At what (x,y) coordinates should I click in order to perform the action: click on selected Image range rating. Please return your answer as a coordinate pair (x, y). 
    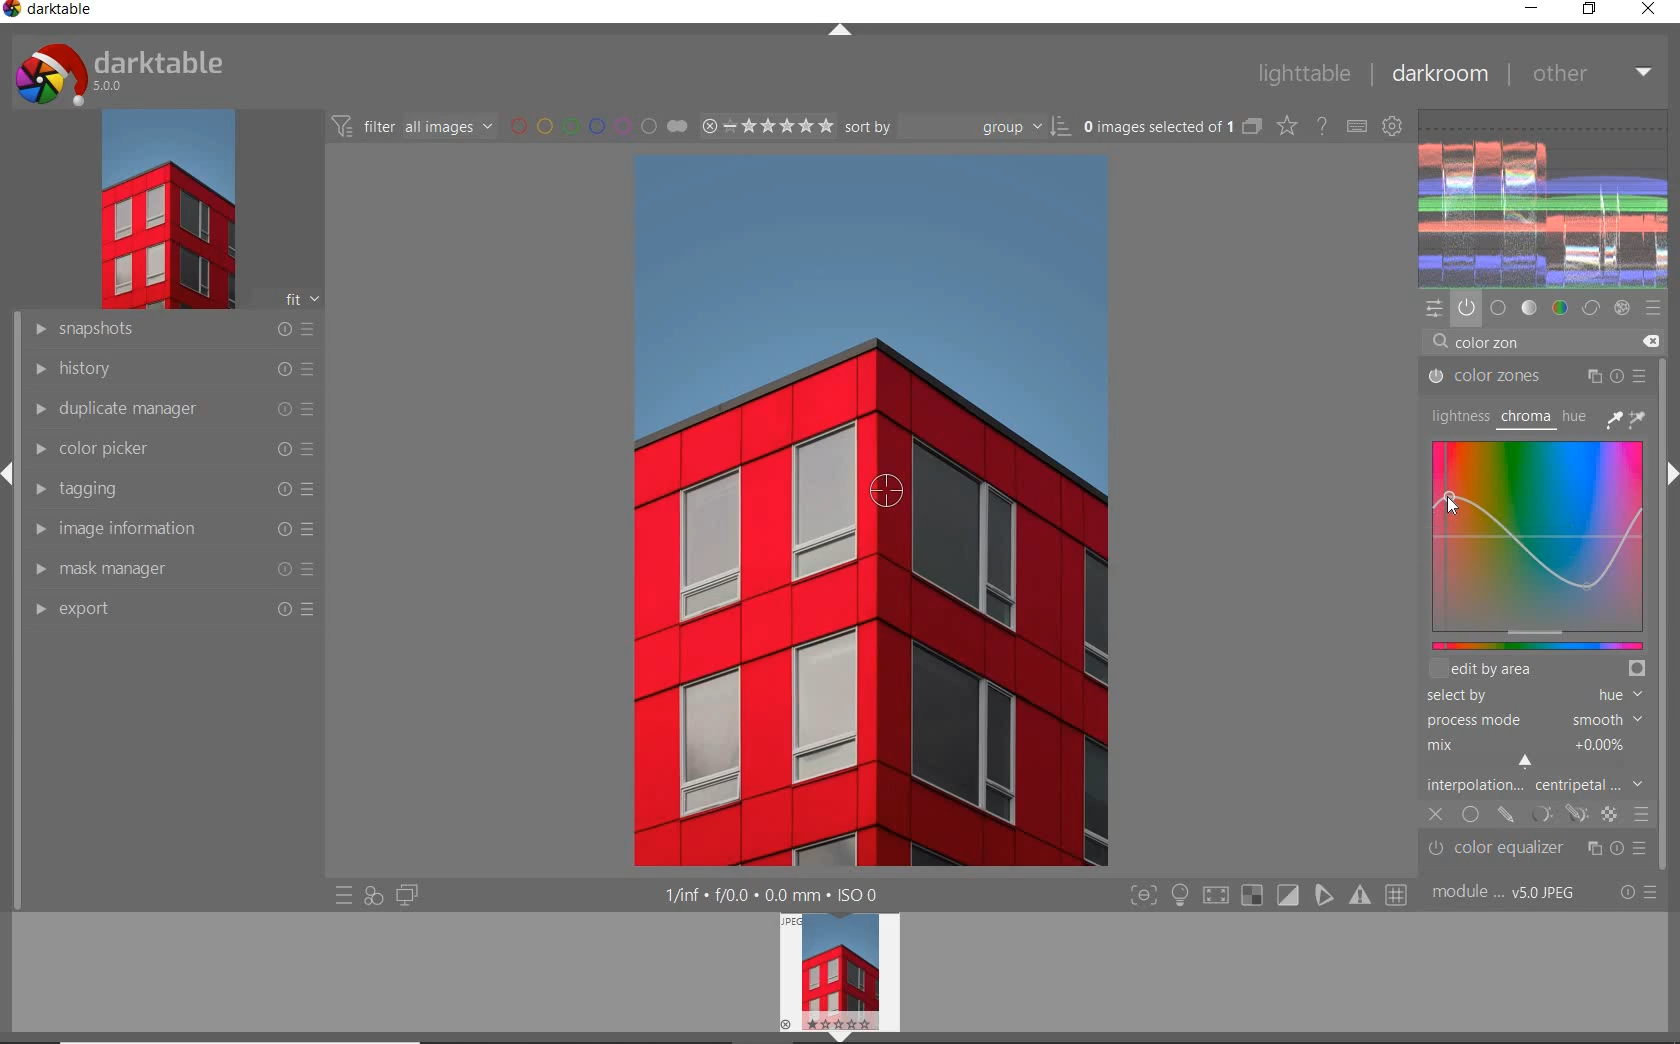
    Looking at the image, I should click on (768, 125).